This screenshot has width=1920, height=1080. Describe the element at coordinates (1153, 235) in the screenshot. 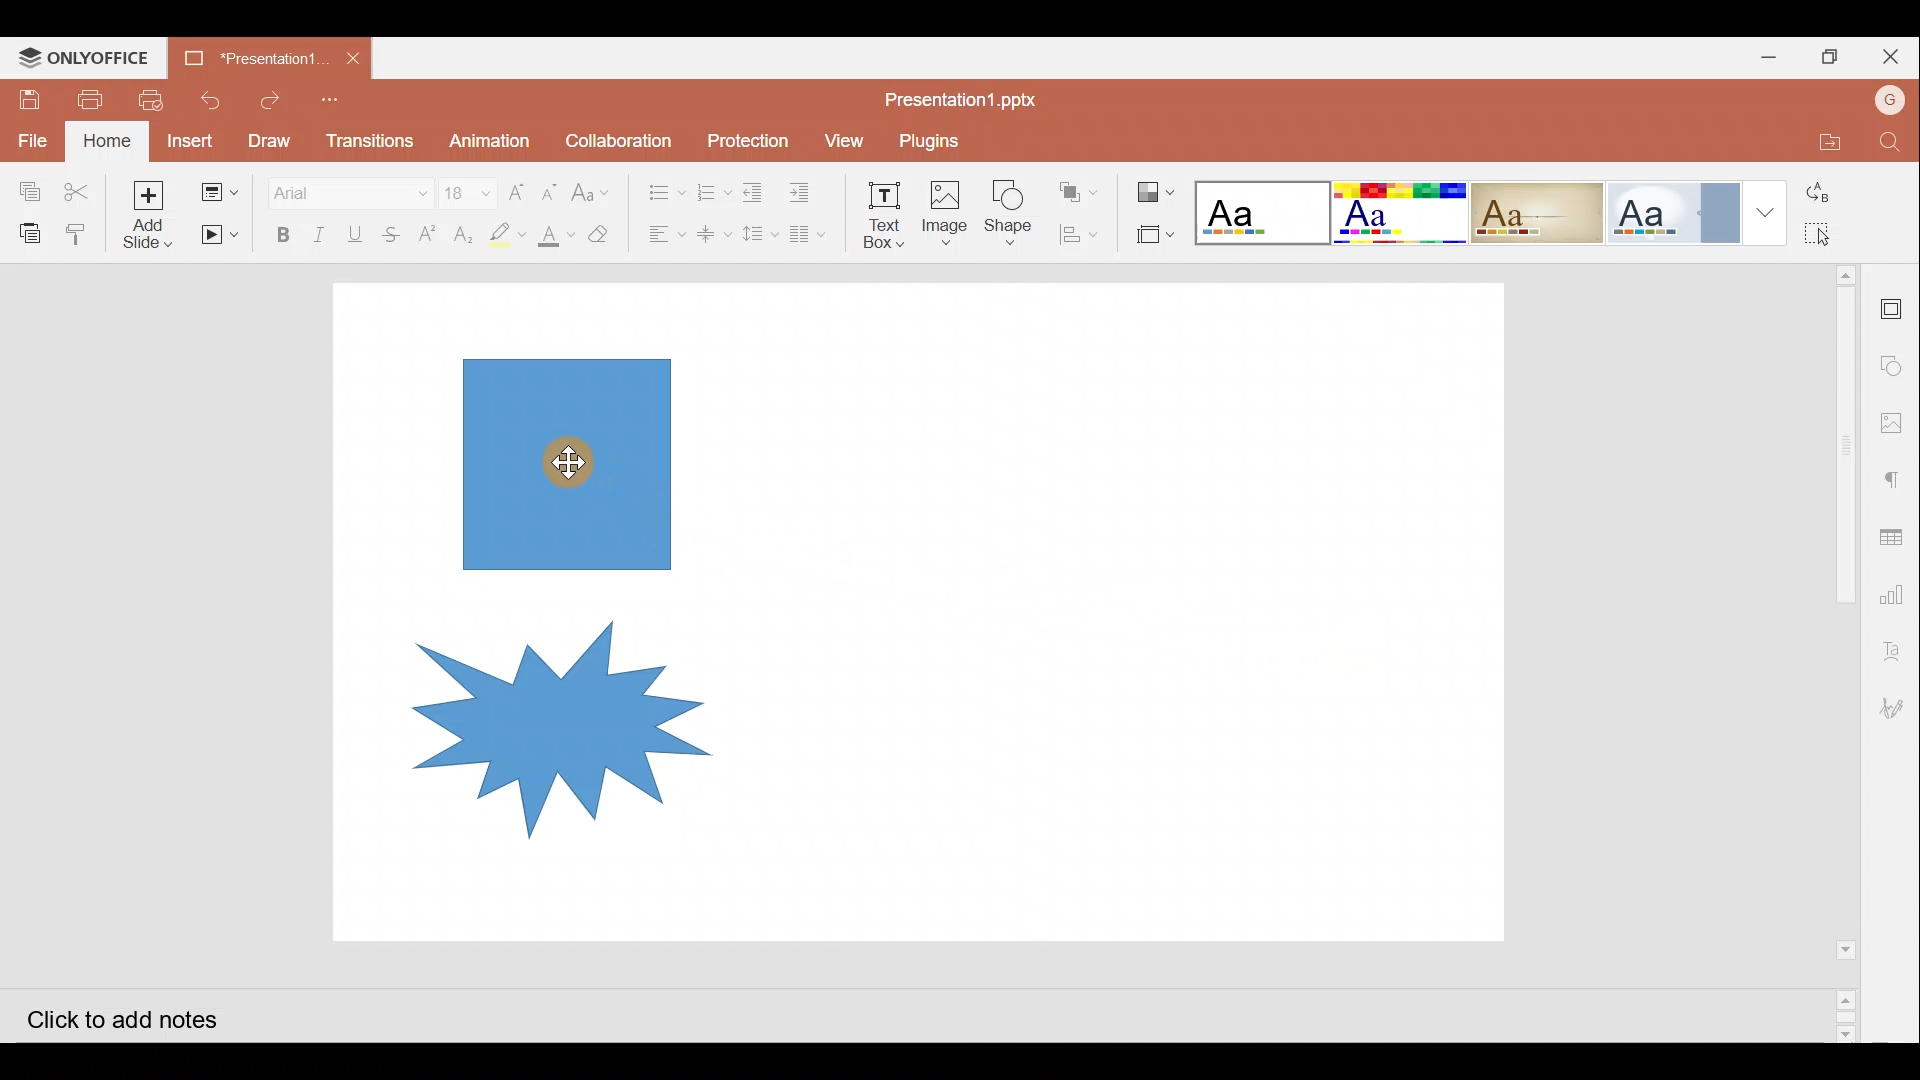

I see `Select slide size` at that location.